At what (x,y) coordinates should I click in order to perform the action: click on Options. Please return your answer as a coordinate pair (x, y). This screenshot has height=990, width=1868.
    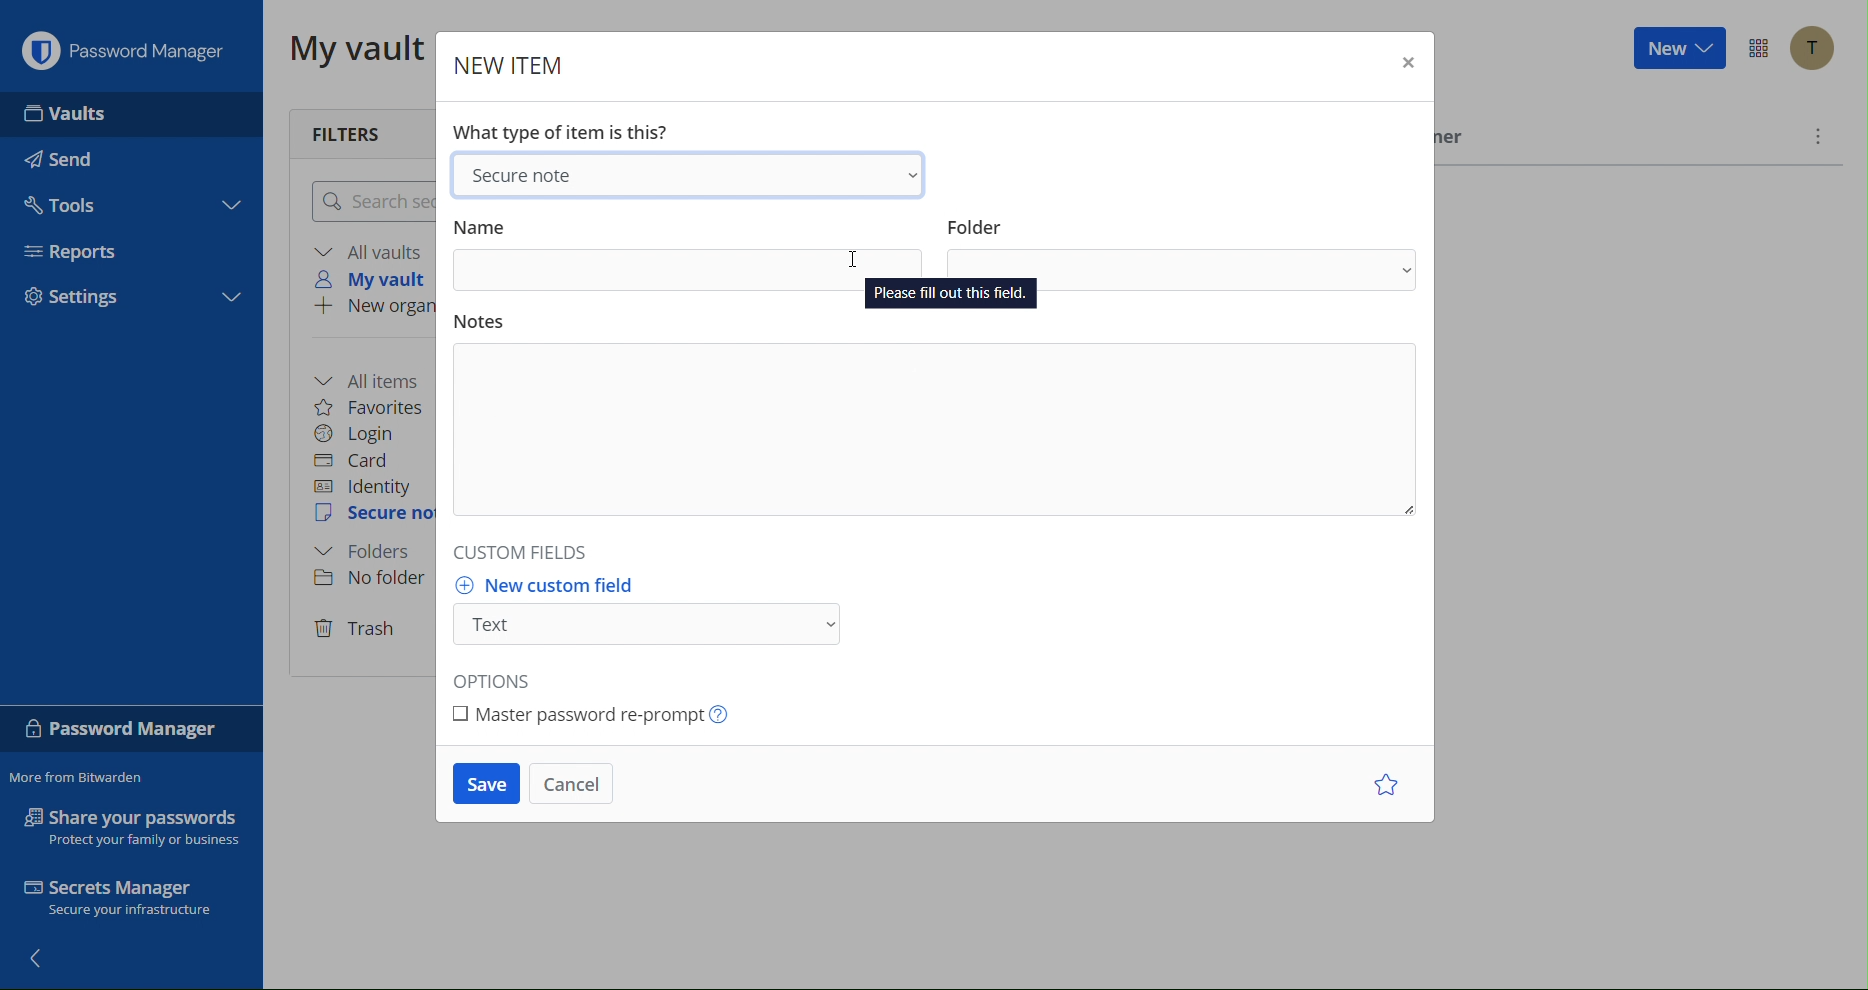
    Looking at the image, I should click on (504, 678).